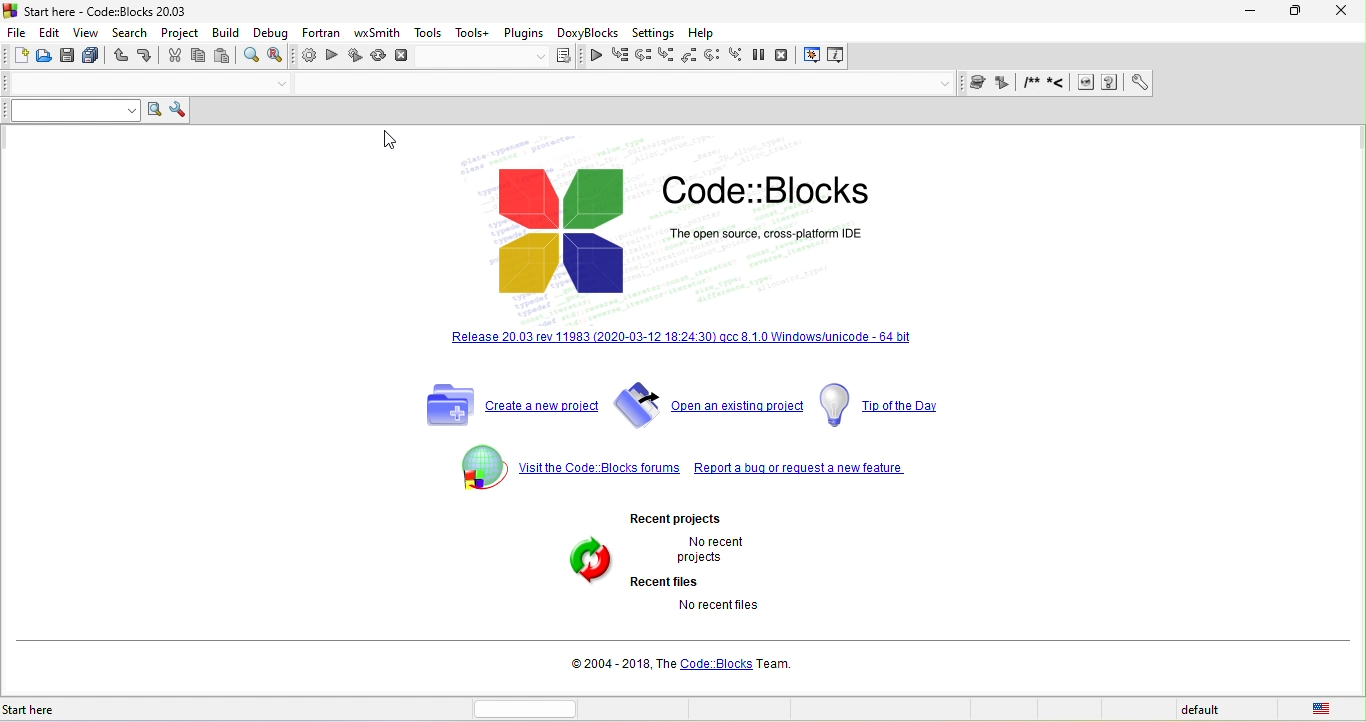 The height and width of the screenshot is (722, 1366). Describe the element at coordinates (87, 34) in the screenshot. I see `view` at that location.